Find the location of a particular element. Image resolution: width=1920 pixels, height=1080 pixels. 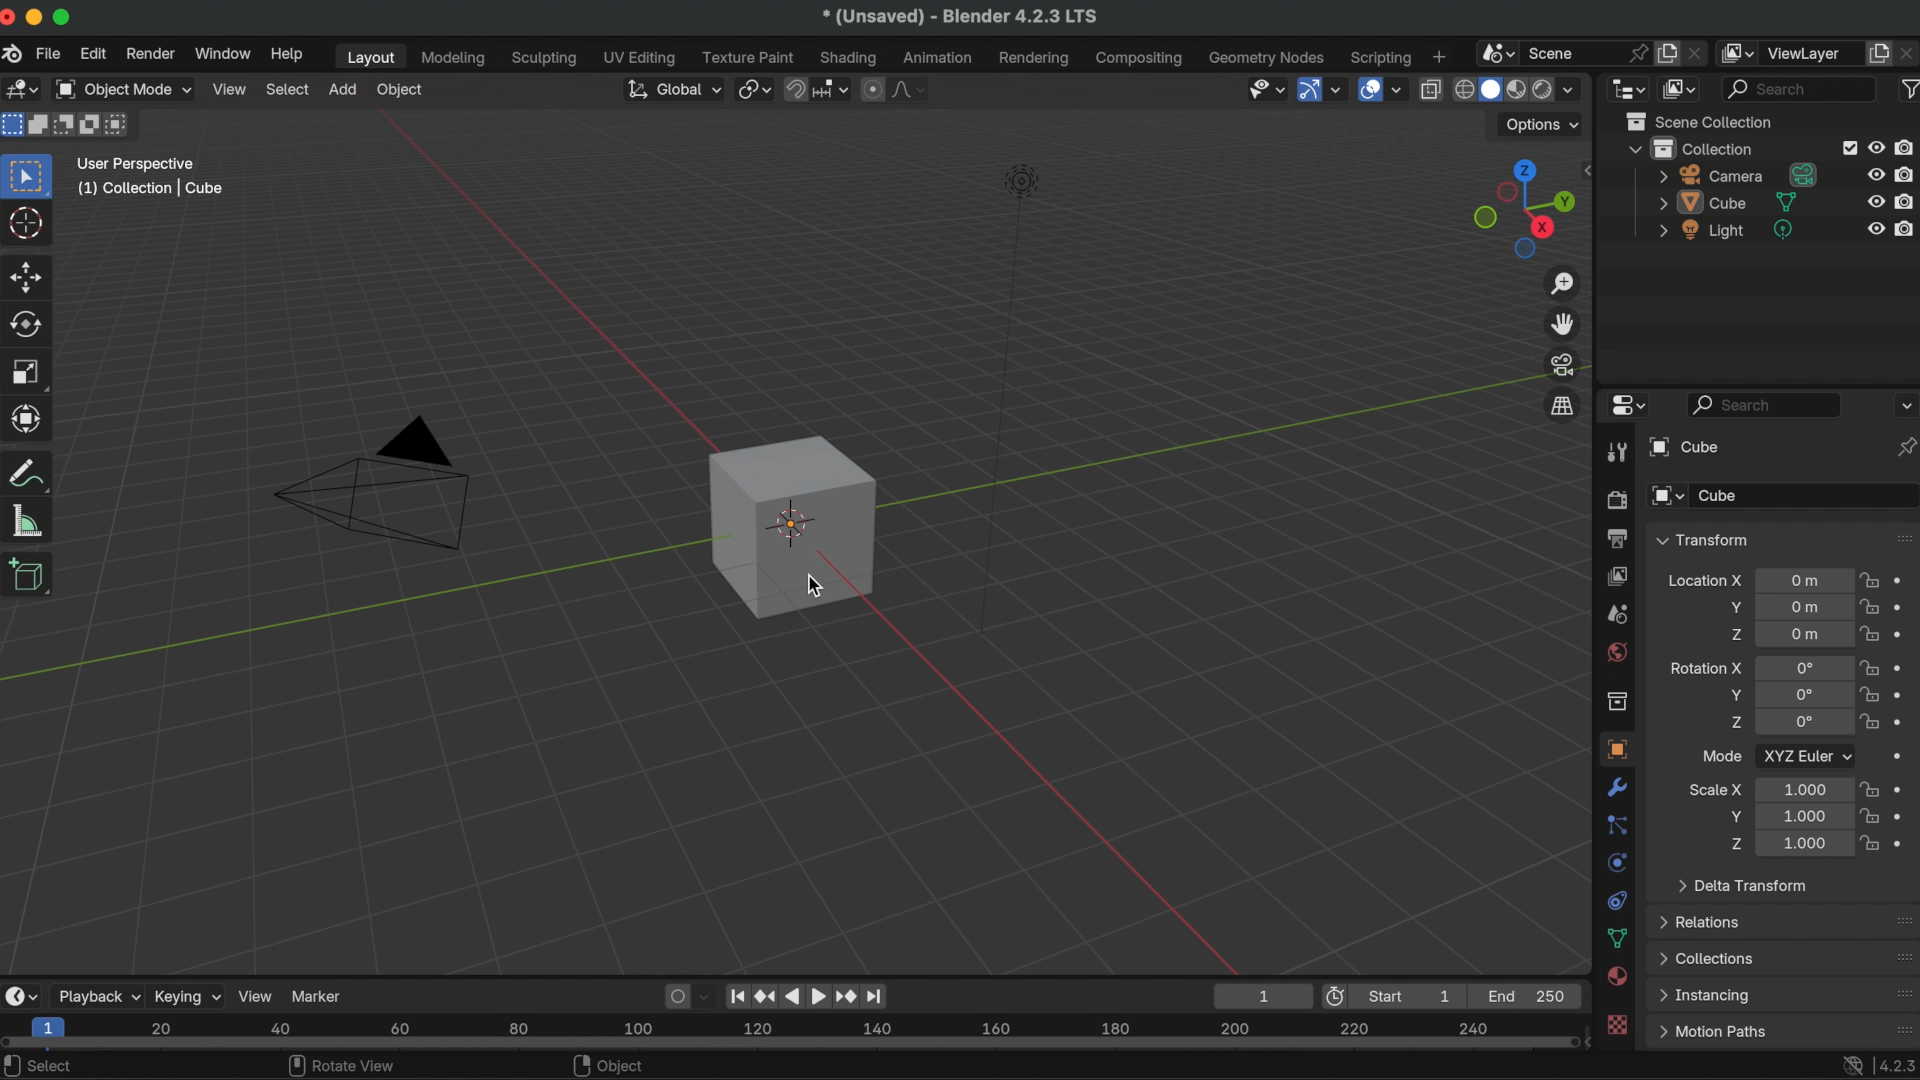

remove view layer is located at coordinates (1908, 52).